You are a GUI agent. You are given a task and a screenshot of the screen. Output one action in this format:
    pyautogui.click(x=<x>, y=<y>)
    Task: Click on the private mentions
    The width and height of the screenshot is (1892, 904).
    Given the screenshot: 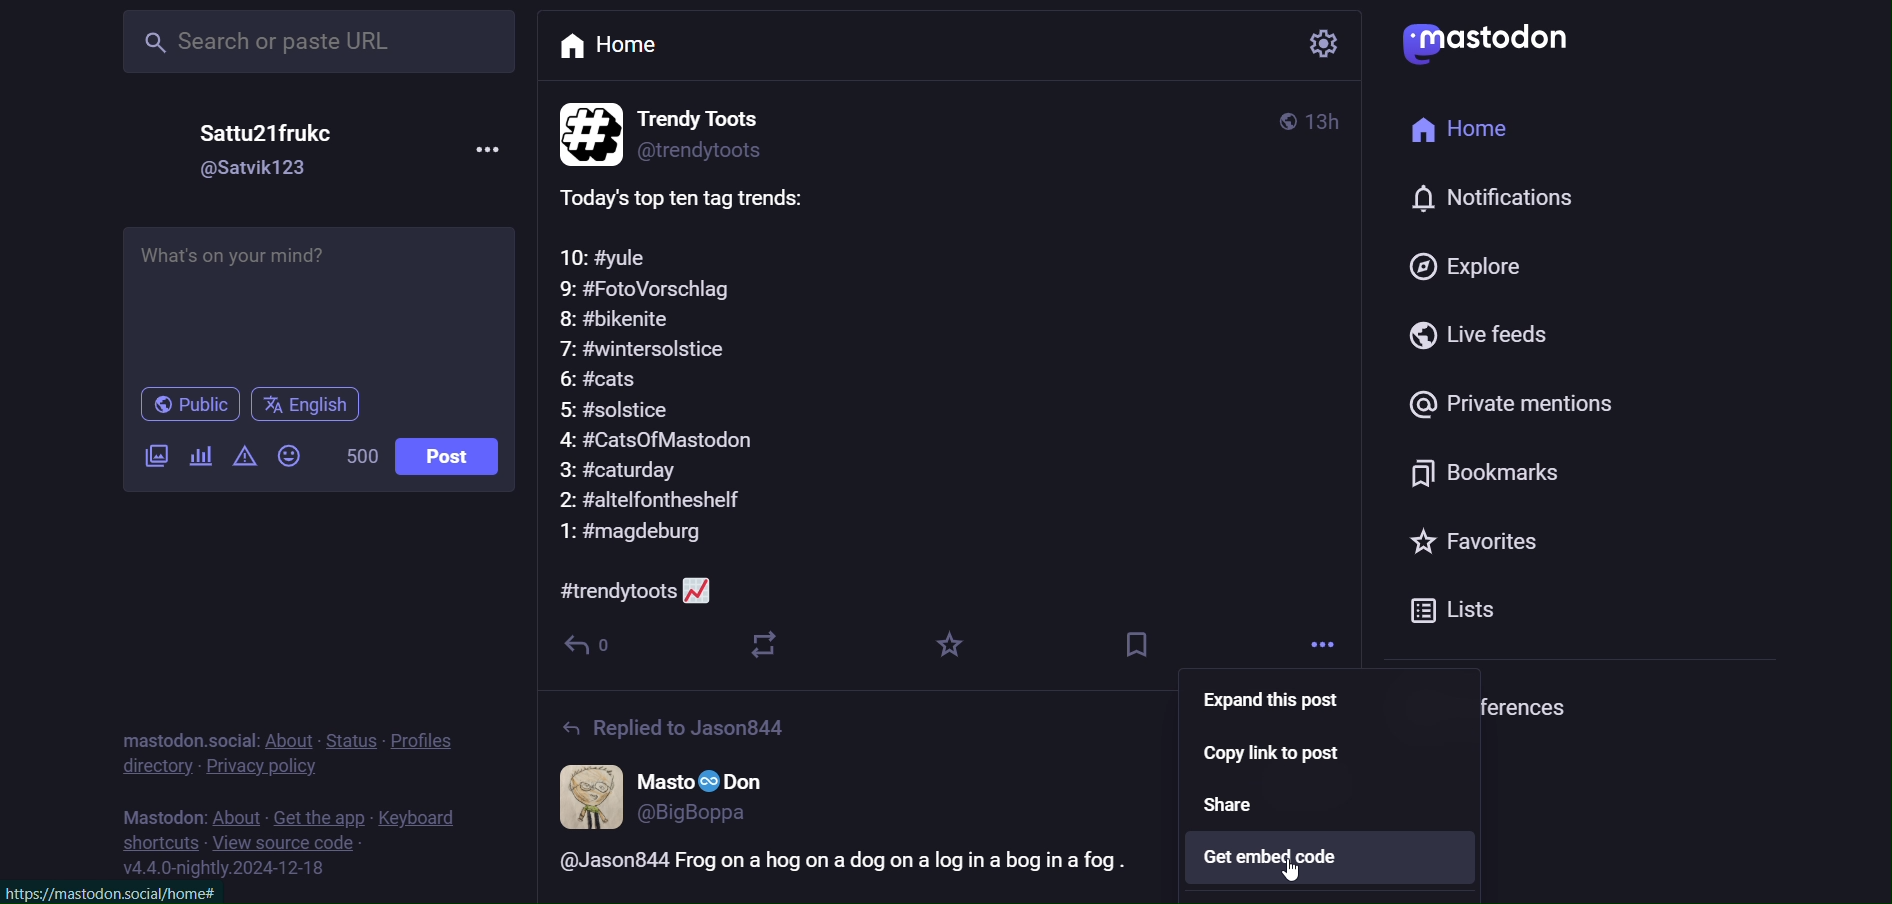 What is the action you would take?
    pyautogui.click(x=1500, y=409)
    